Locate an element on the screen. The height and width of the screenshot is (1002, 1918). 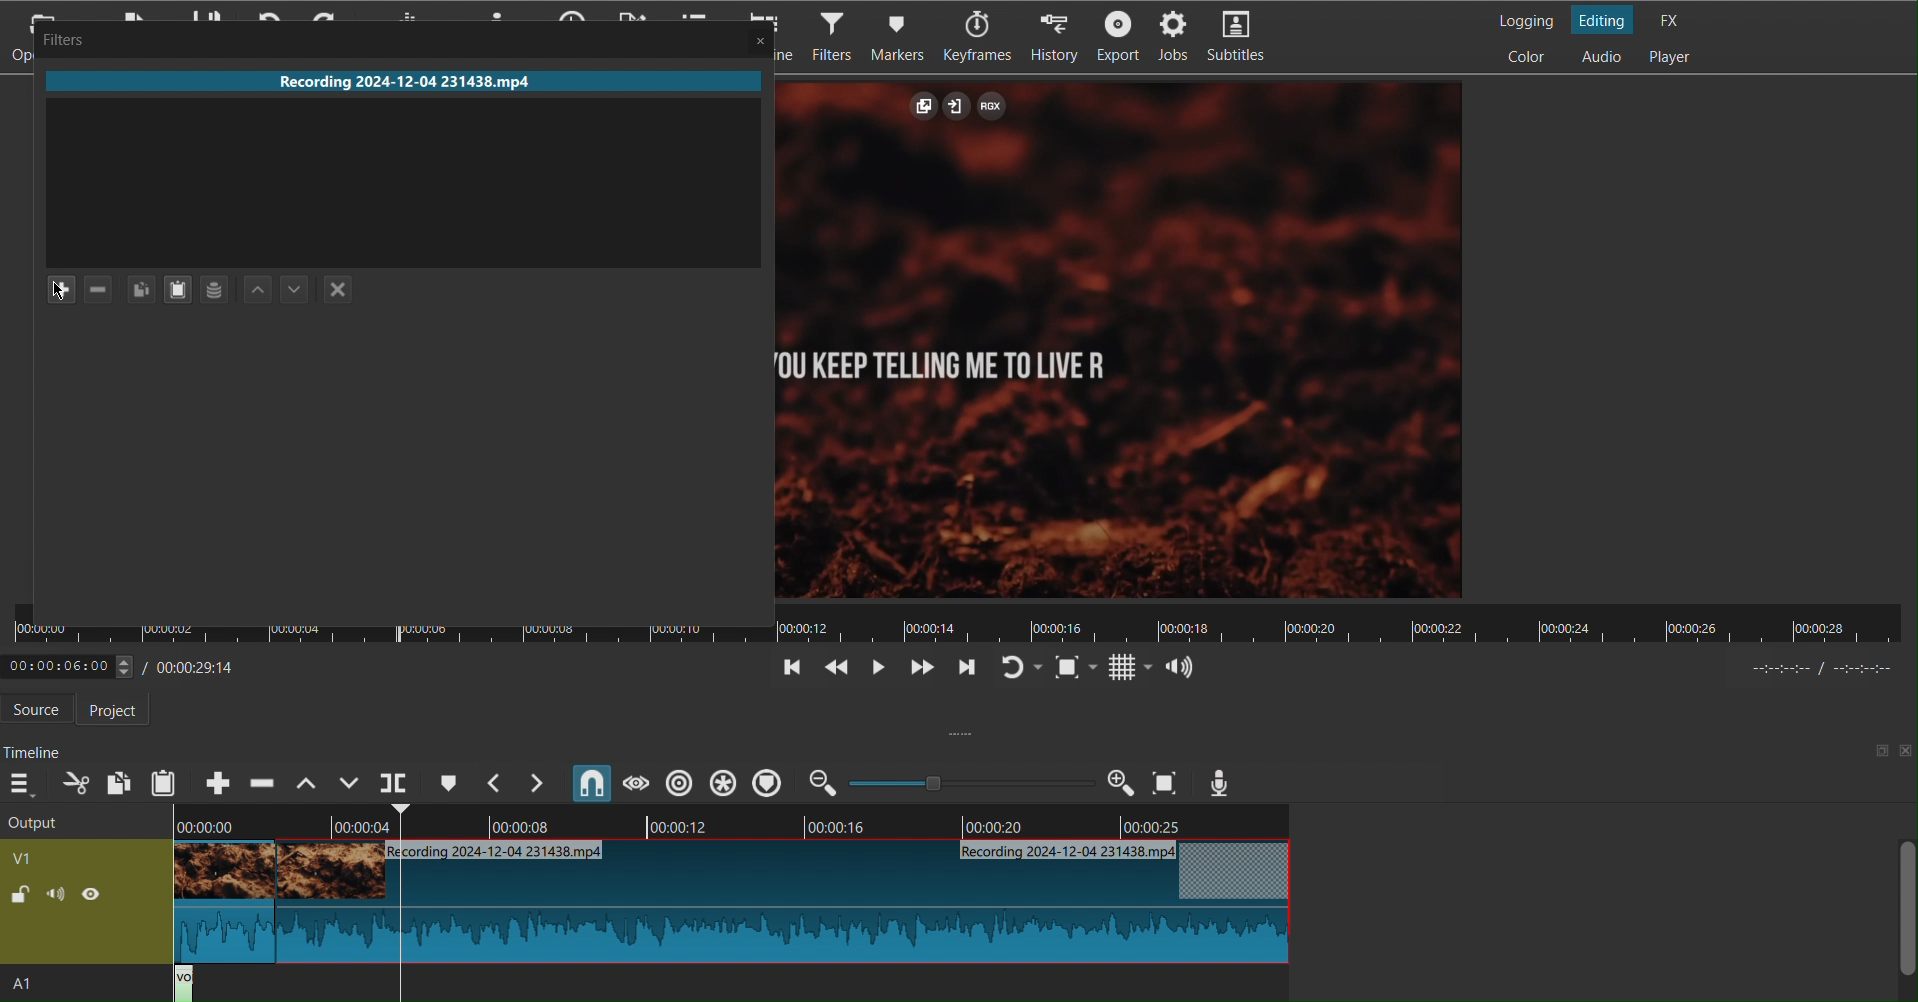
Snap is located at coordinates (592, 783).